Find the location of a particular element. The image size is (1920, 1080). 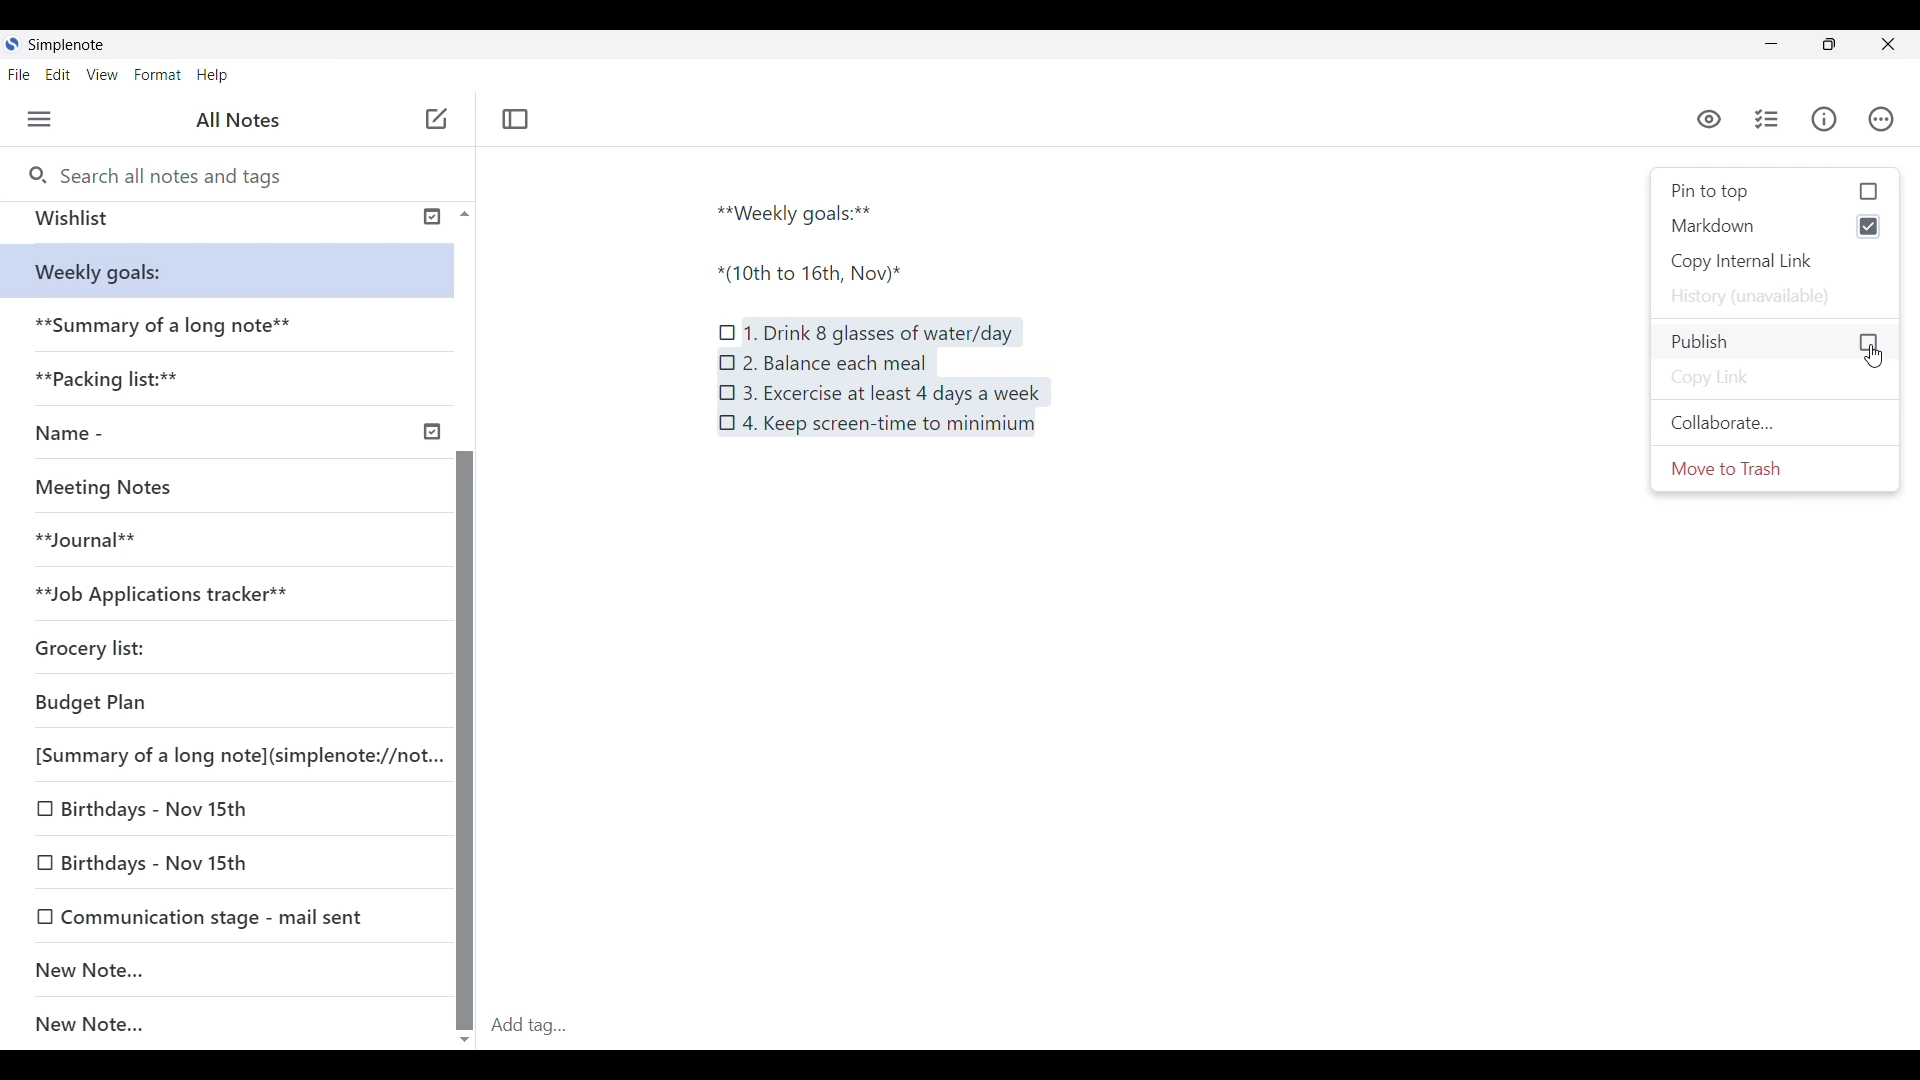

Birthdays - Nov 15th is located at coordinates (202, 812).